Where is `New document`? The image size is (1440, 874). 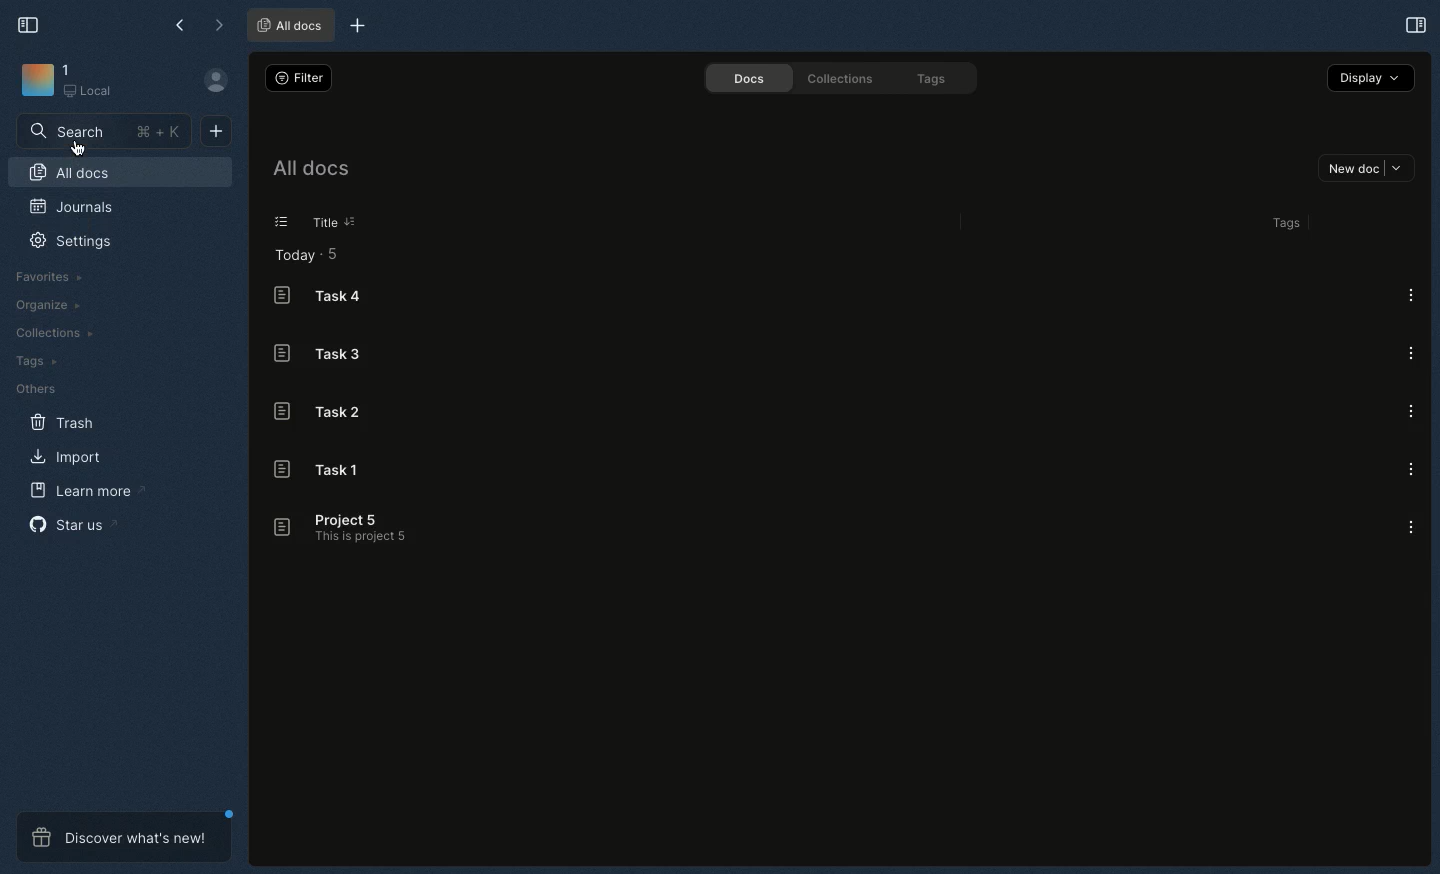 New document is located at coordinates (212, 132).